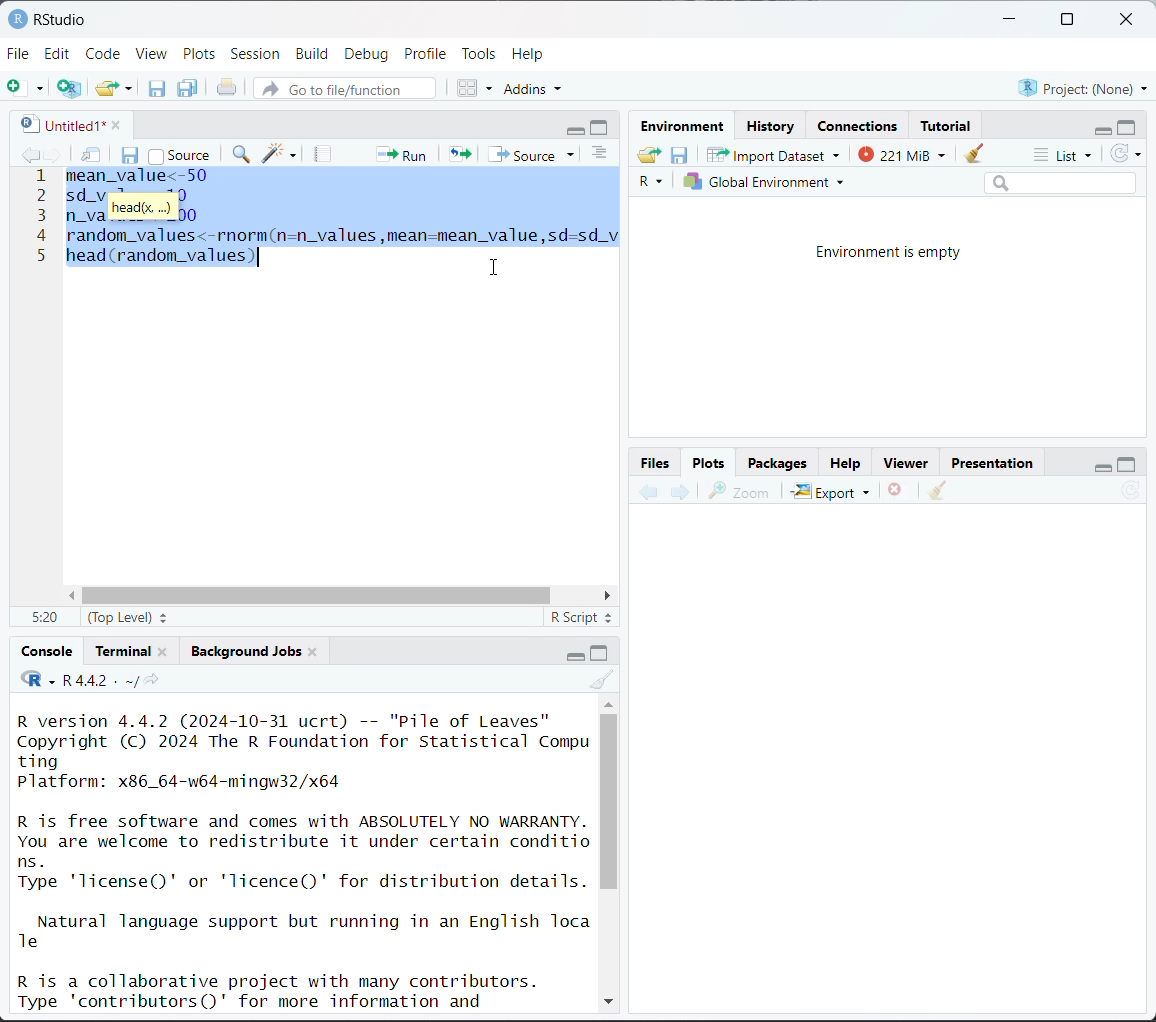  What do you see at coordinates (428, 52) in the screenshot?
I see `Profile` at bounding box center [428, 52].